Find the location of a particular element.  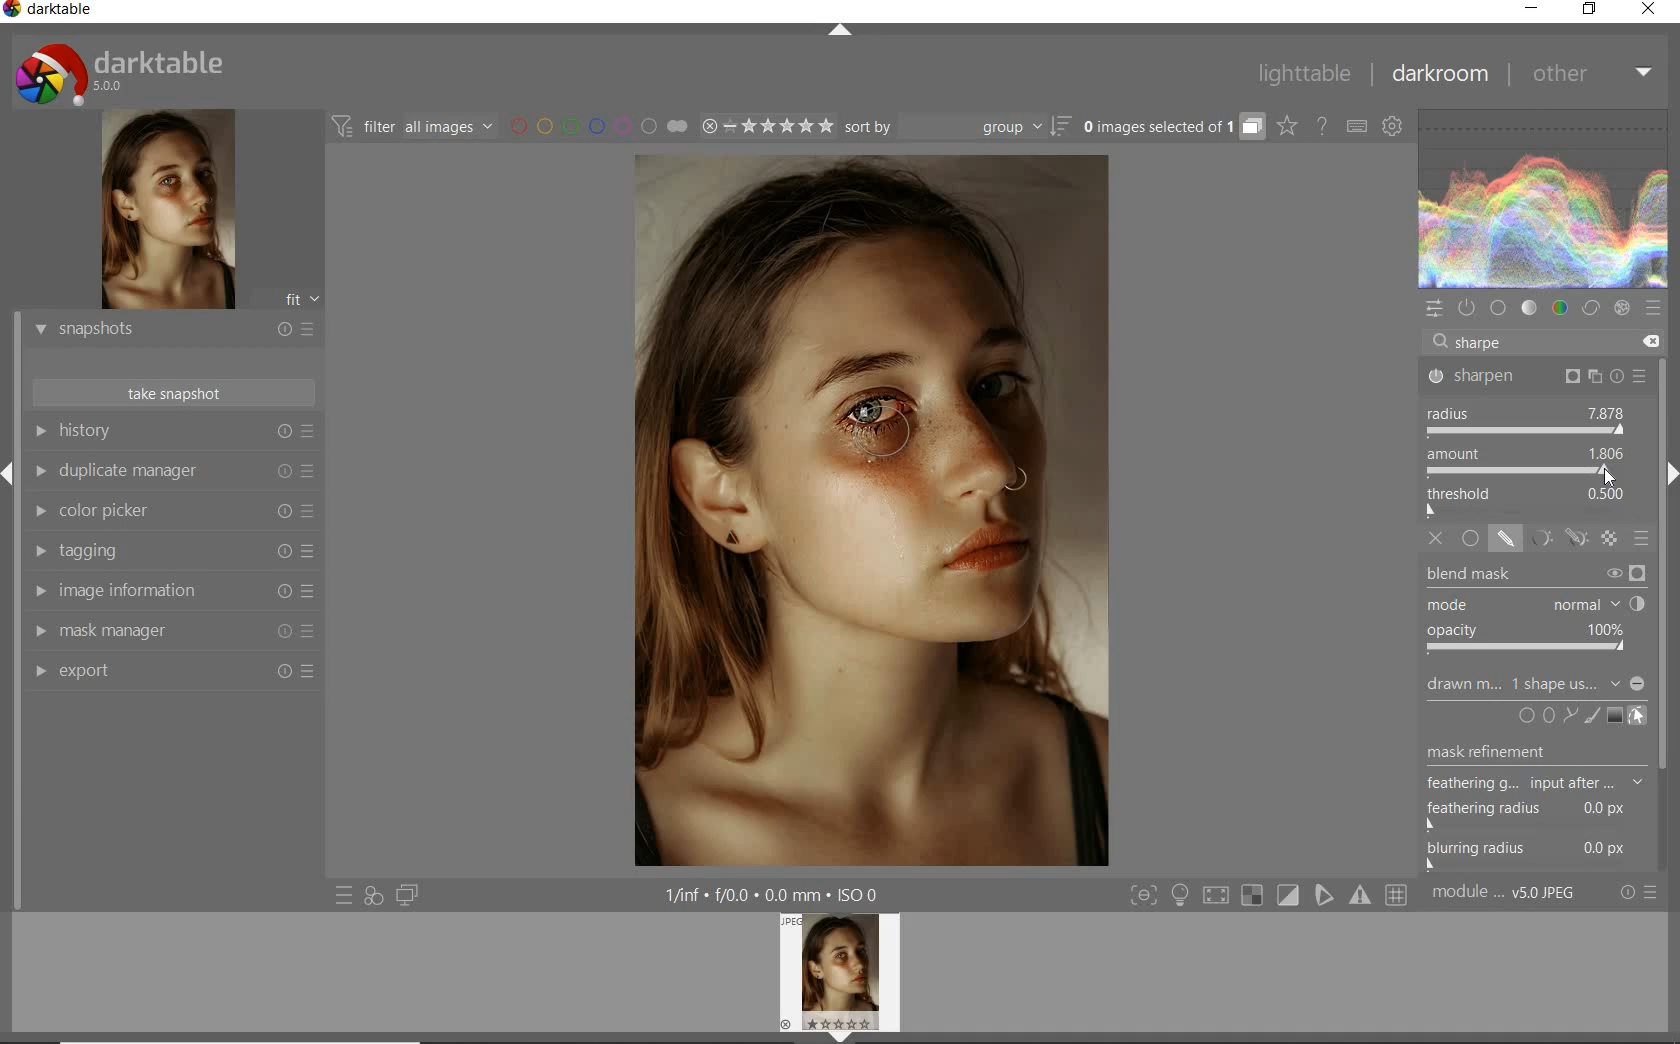

show global preferences is located at coordinates (1394, 128).